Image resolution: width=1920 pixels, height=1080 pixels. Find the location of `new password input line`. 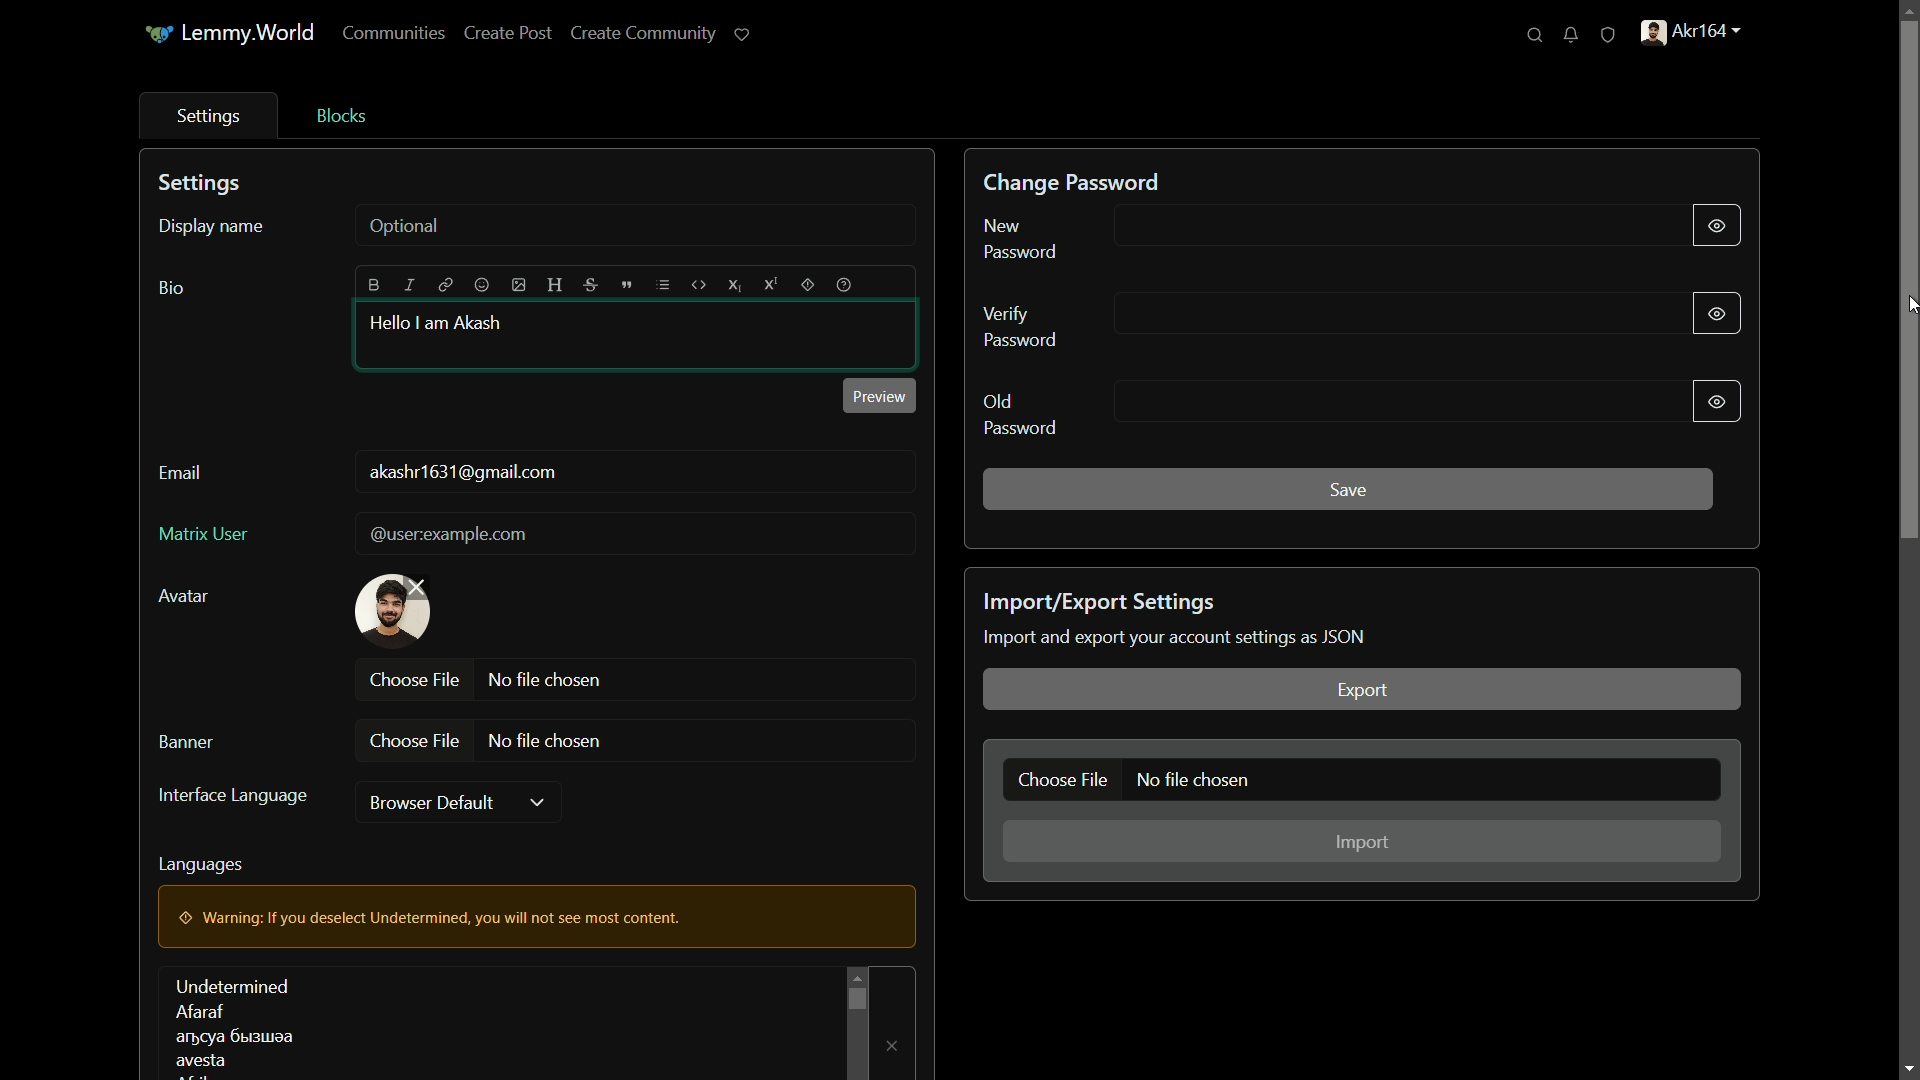

new password input line is located at coordinates (1393, 228).